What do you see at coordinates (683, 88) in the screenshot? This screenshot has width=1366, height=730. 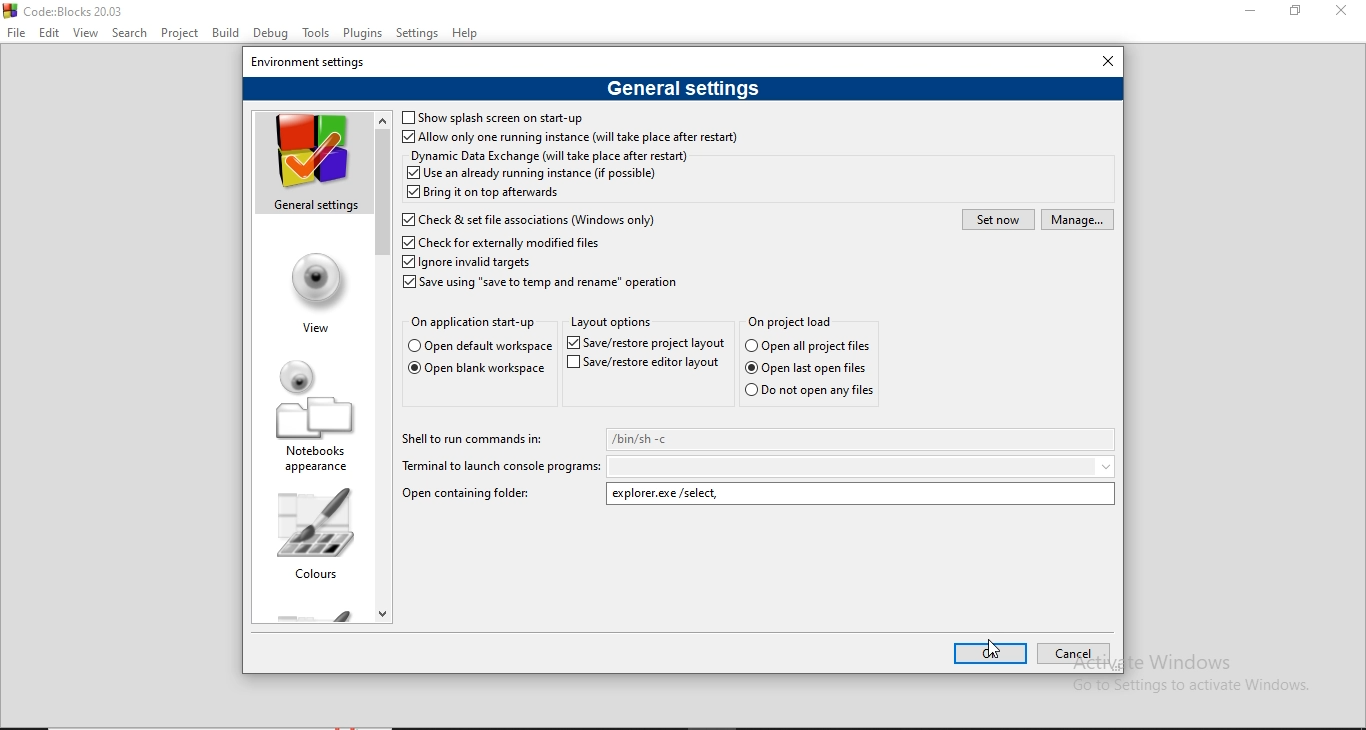 I see `general settings` at bounding box center [683, 88].